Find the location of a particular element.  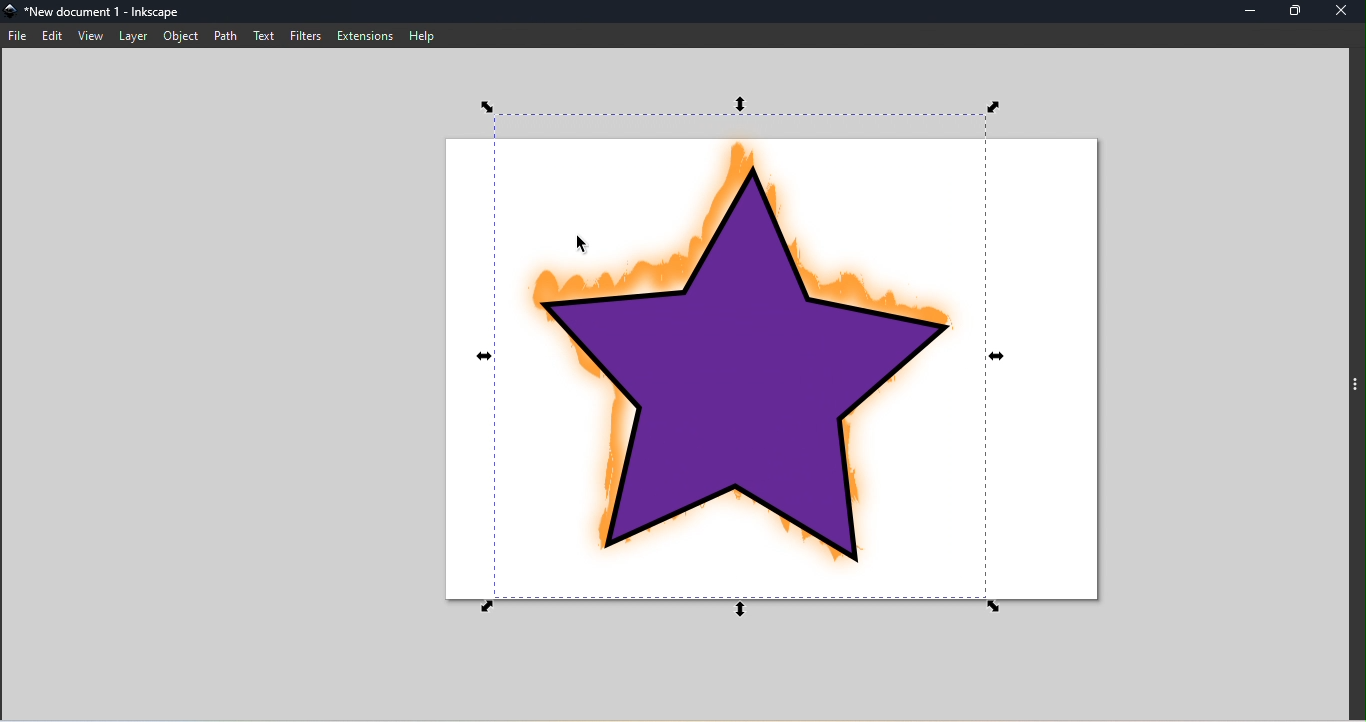

Text is located at coordinates (263, 35).